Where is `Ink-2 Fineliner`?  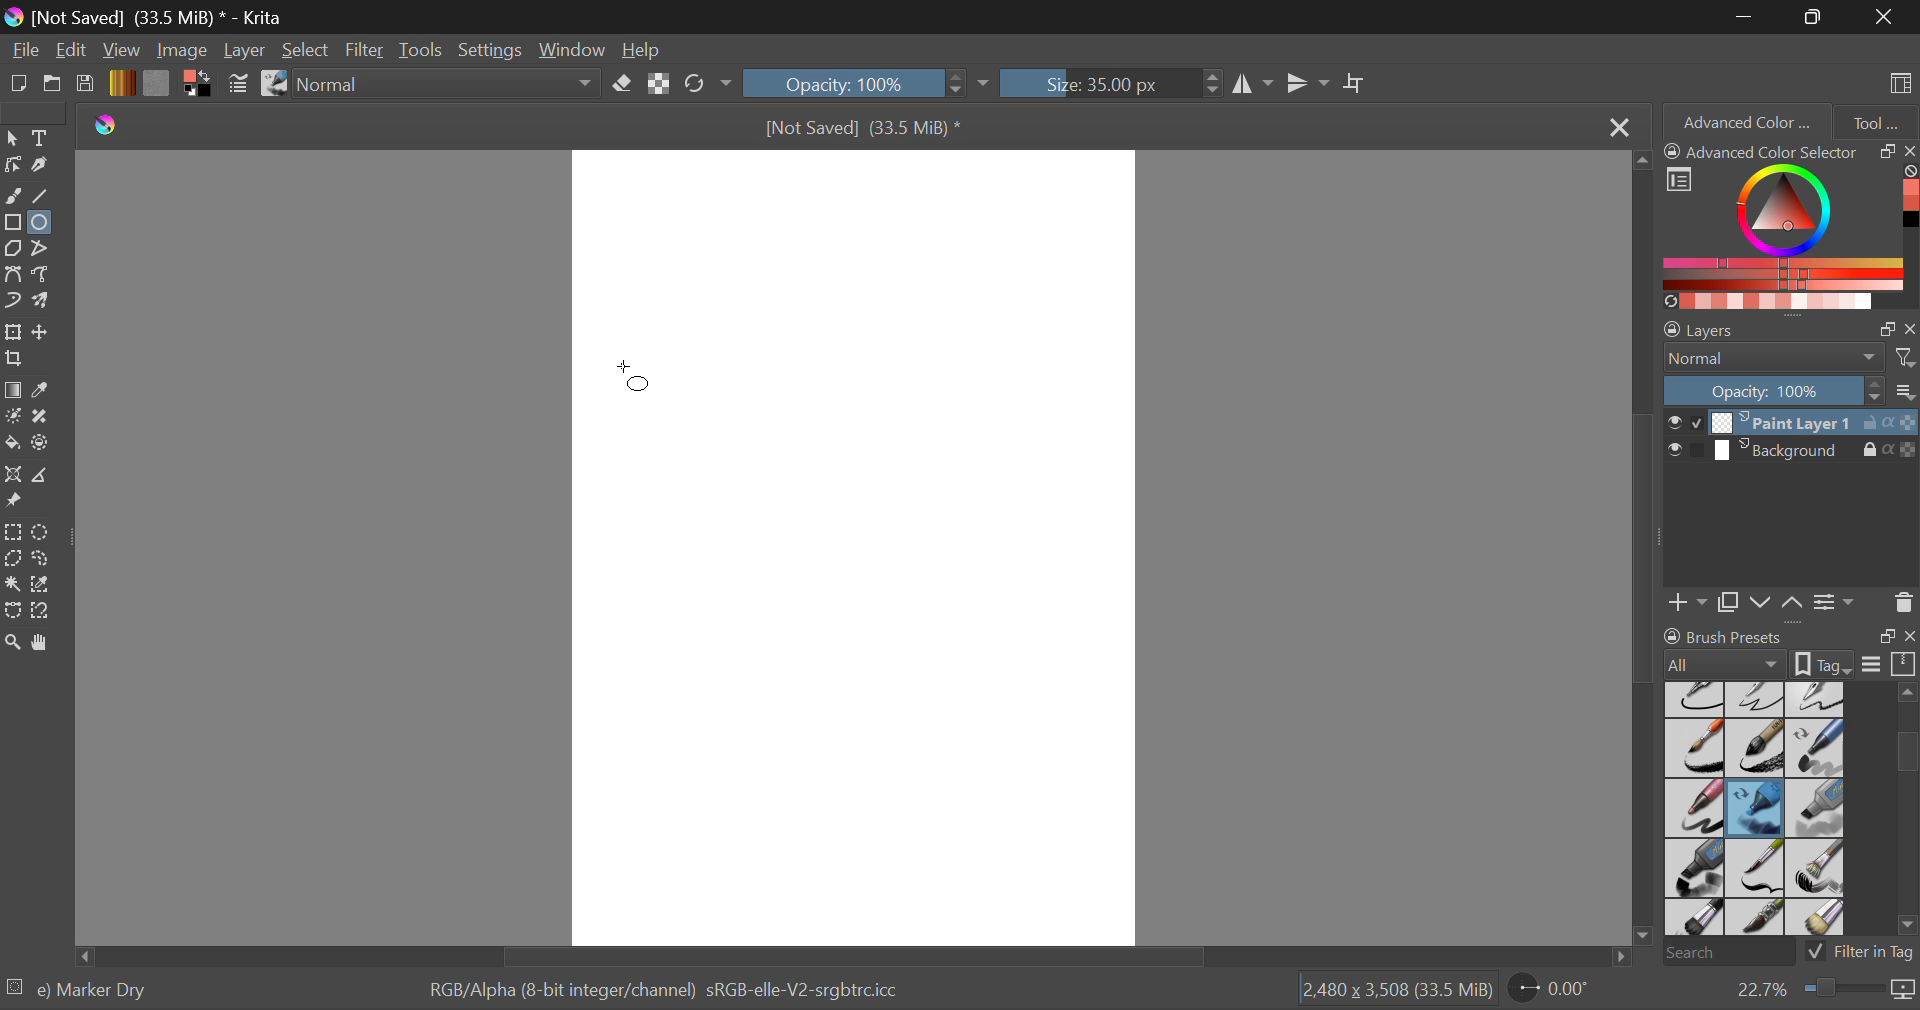 Ink-2 Fineliner is located at coordinates (1696, 698).